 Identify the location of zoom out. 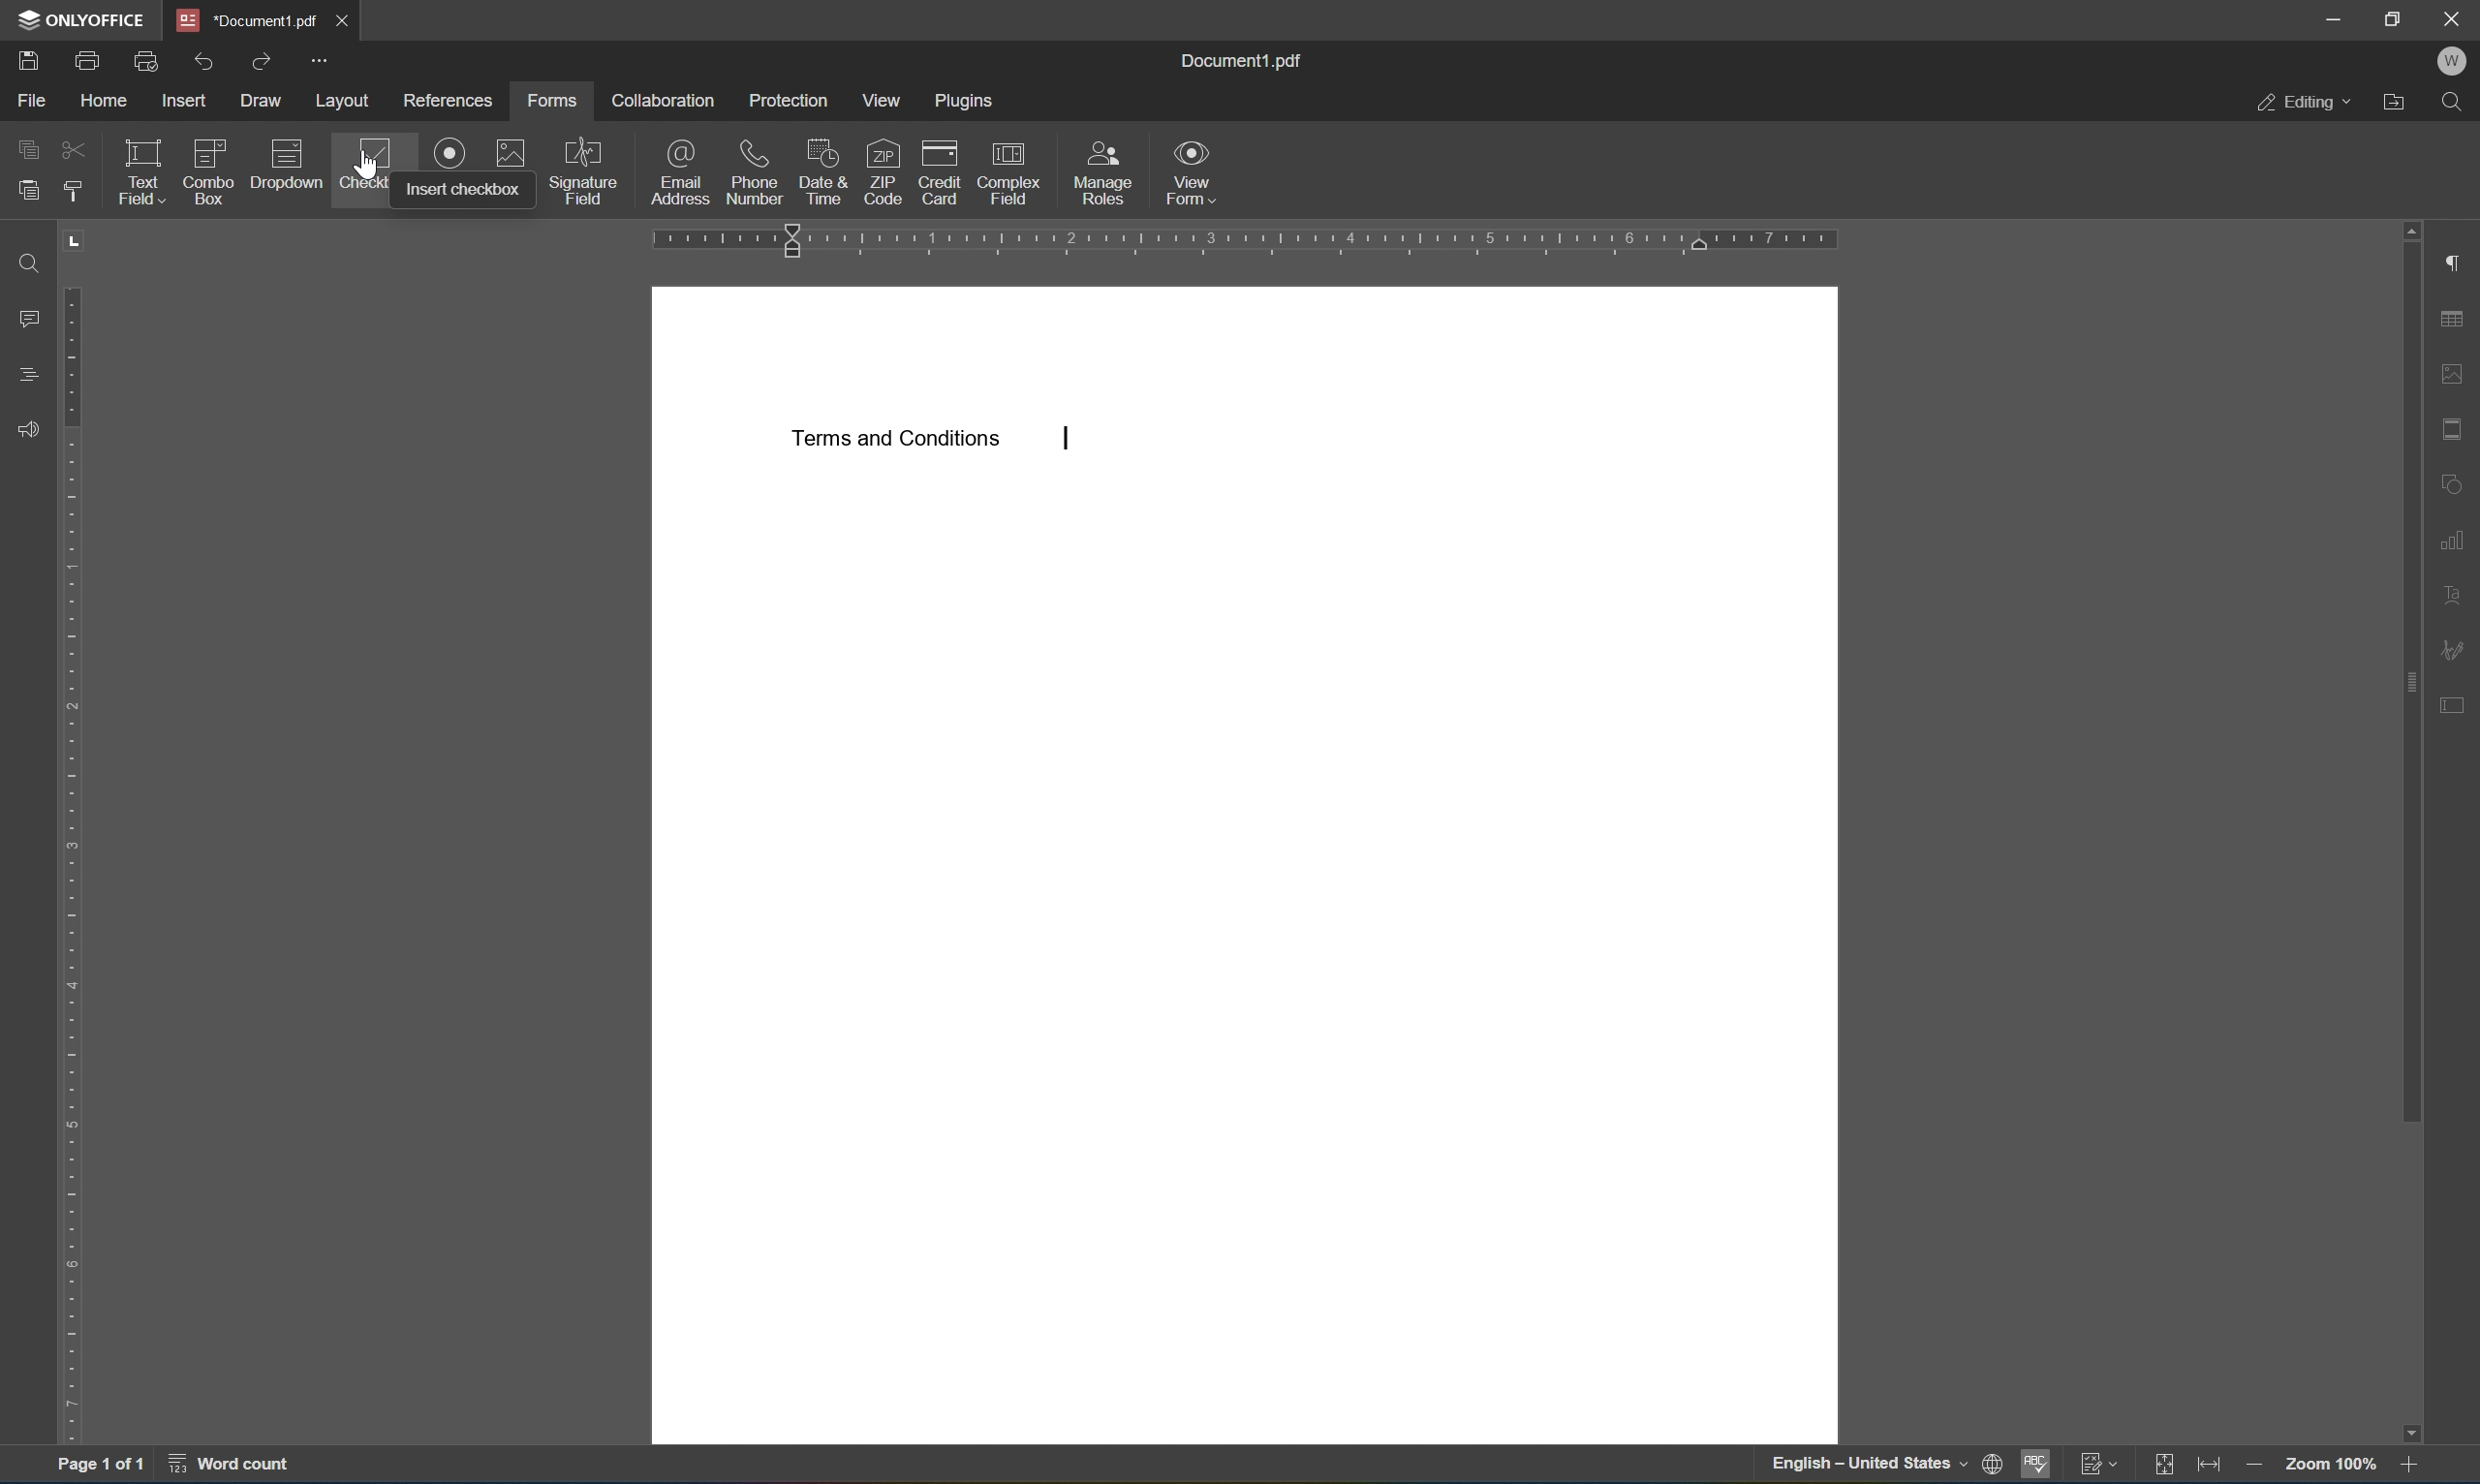
(2259, 1467).